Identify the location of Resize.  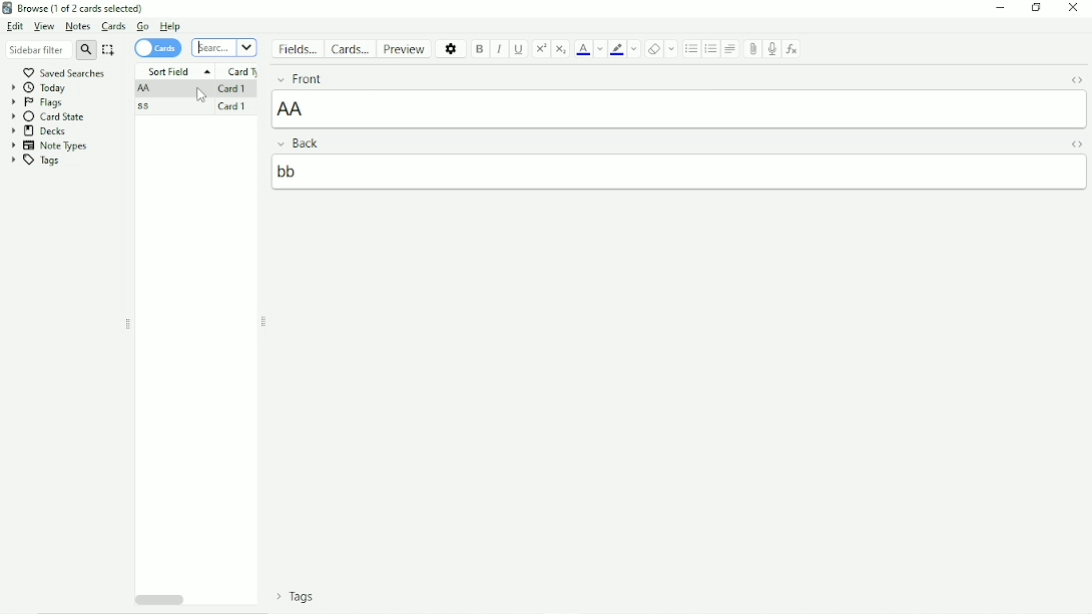
(128, 325).